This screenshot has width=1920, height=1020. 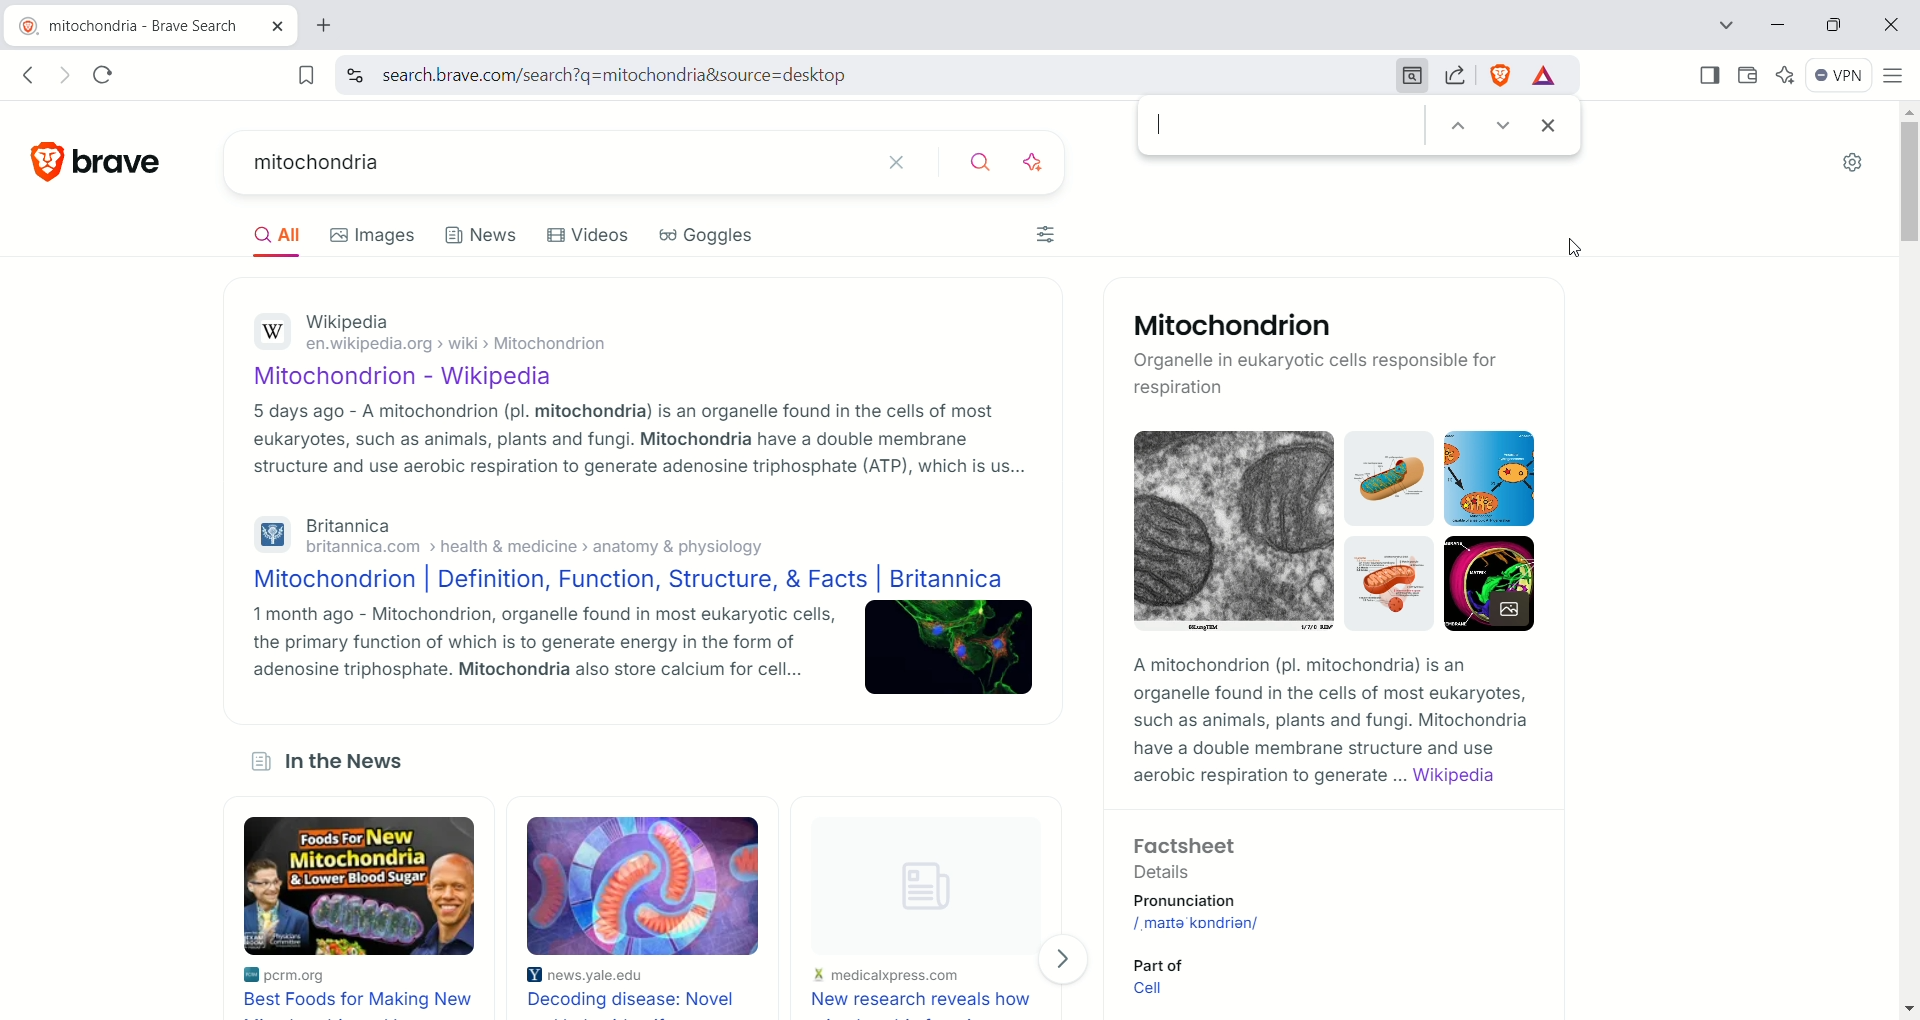 I want to click on Image, so click(x=1390, y=481).